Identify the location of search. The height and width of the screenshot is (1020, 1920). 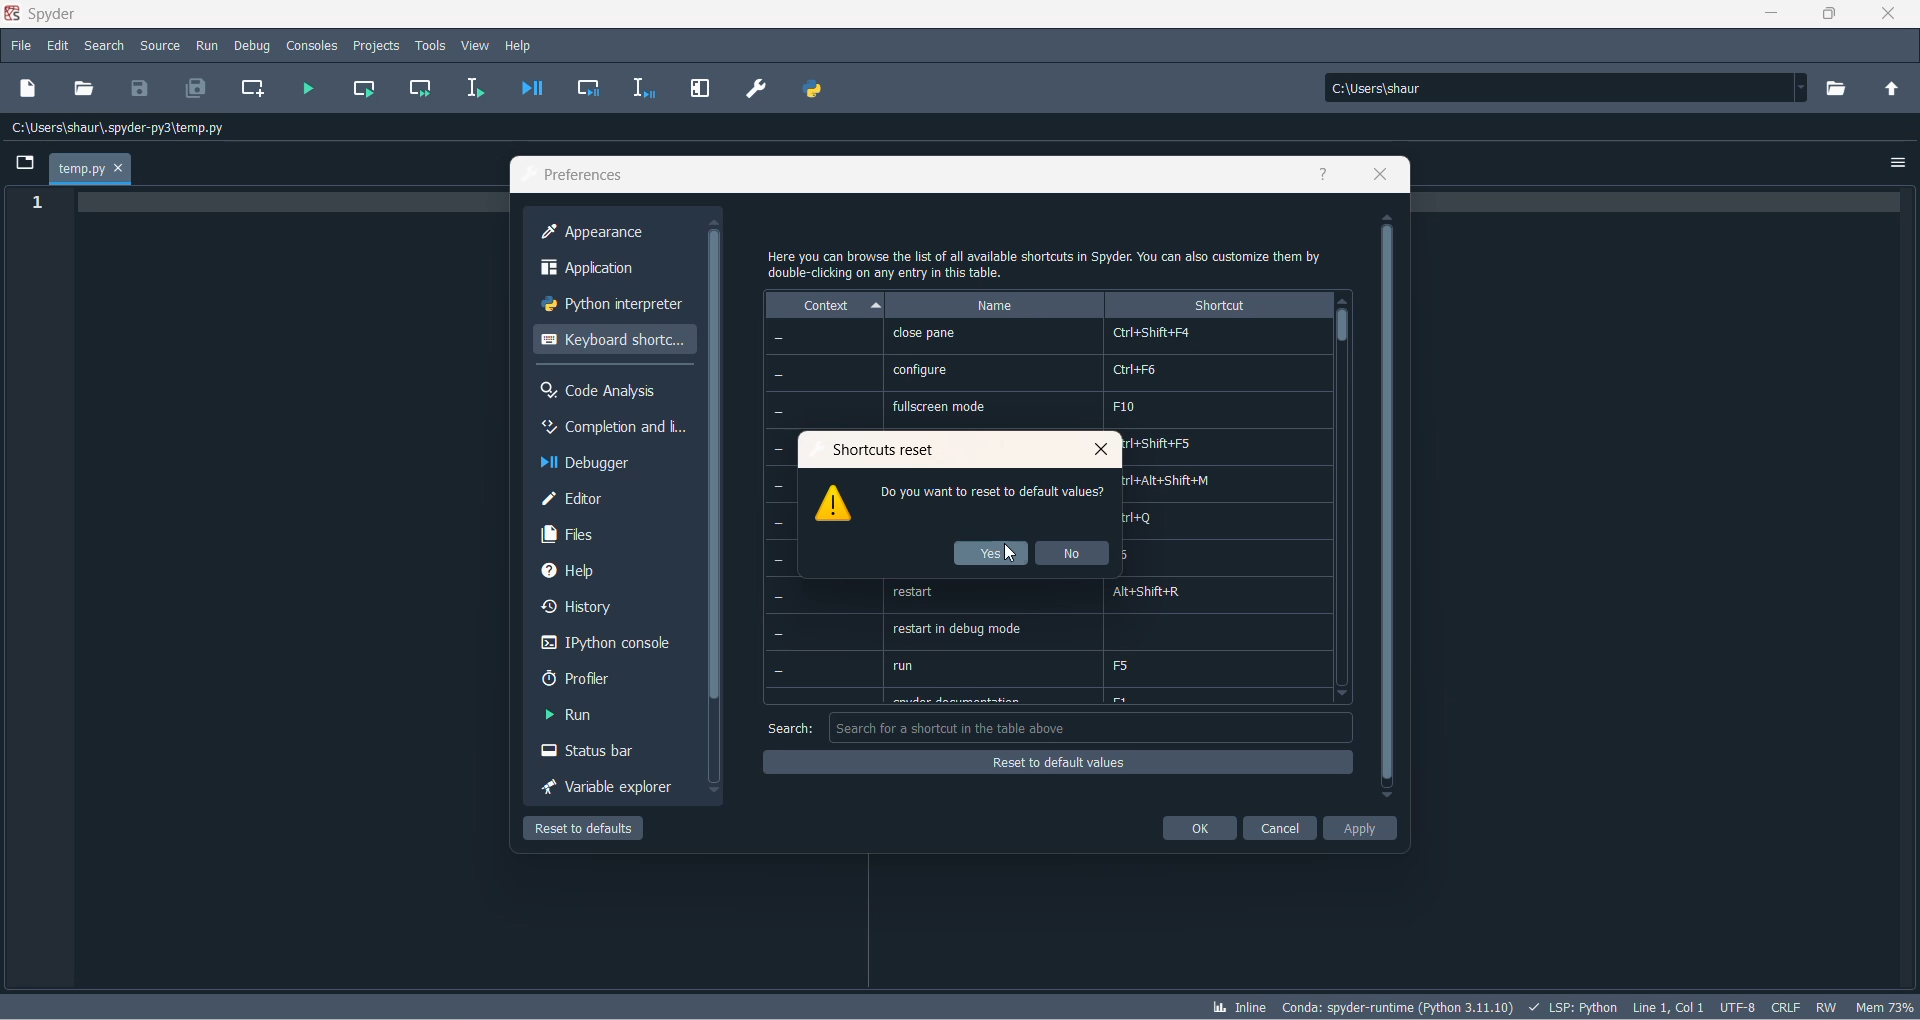
(104, 44).